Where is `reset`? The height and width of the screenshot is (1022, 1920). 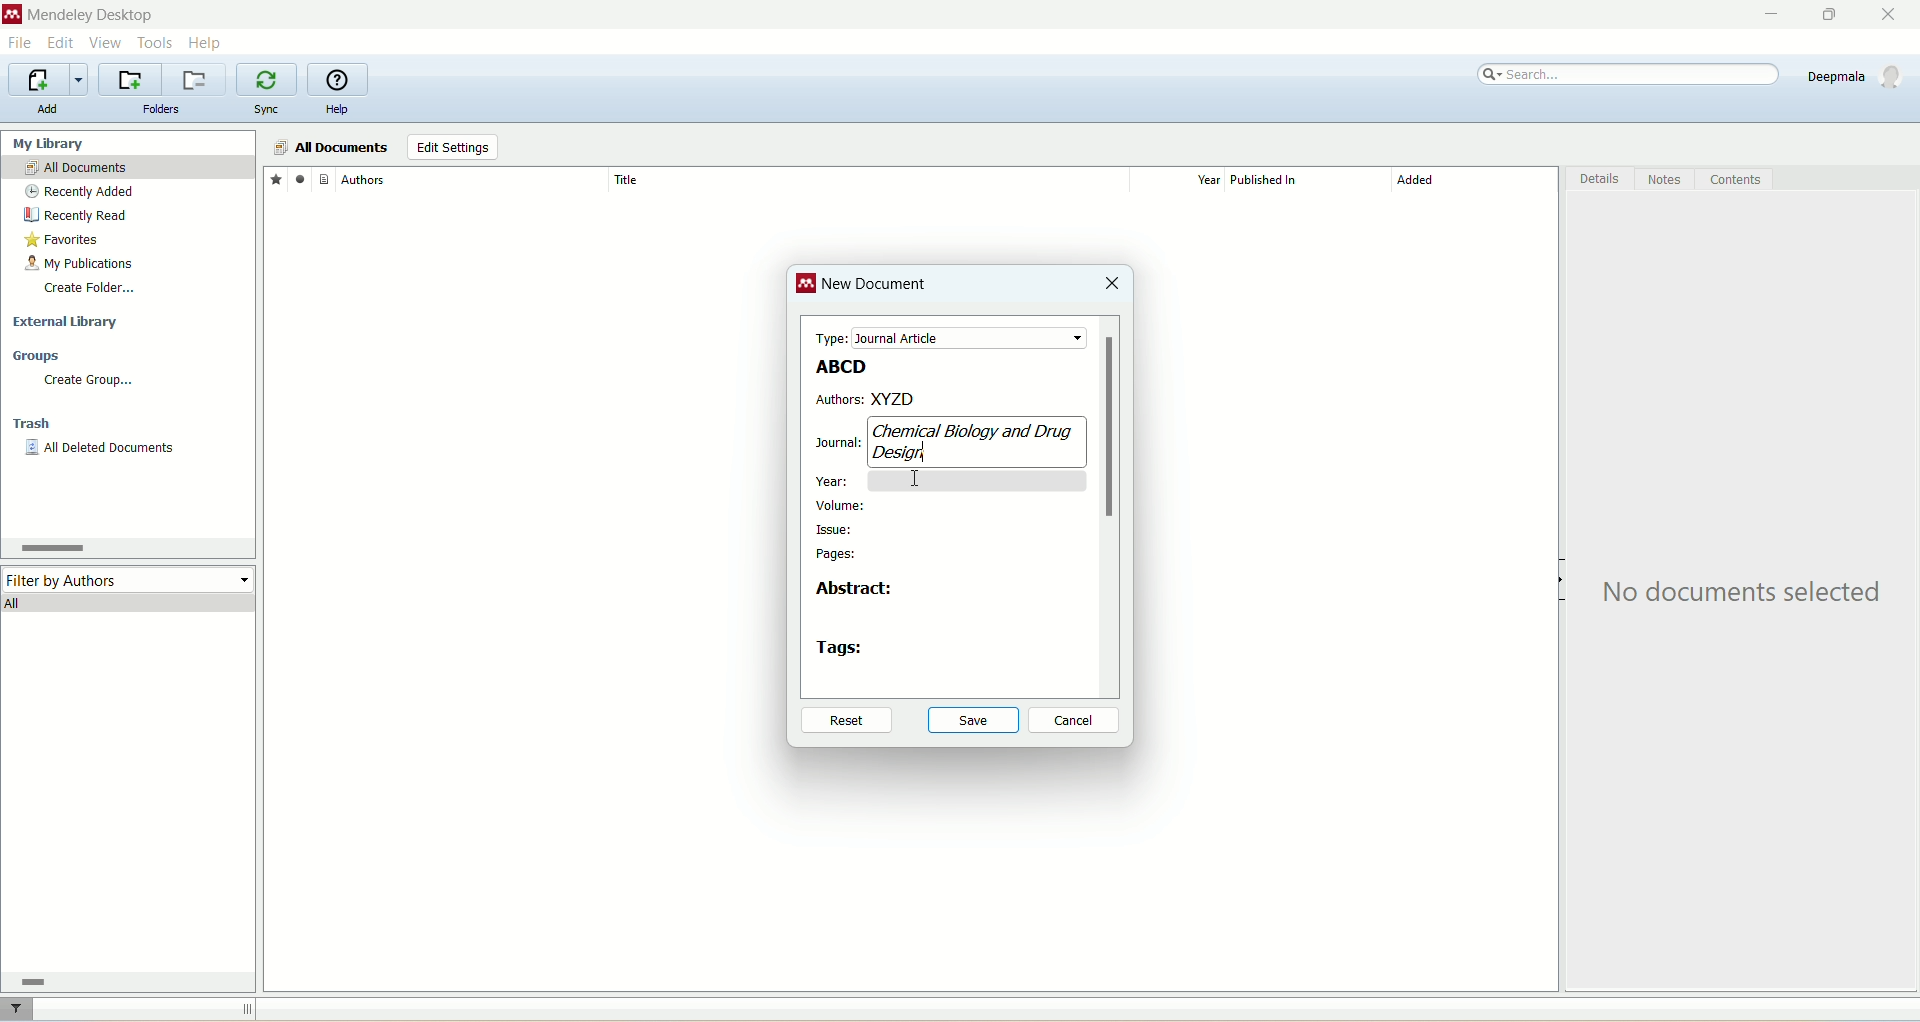
reset is located at coordinates (844, 722).